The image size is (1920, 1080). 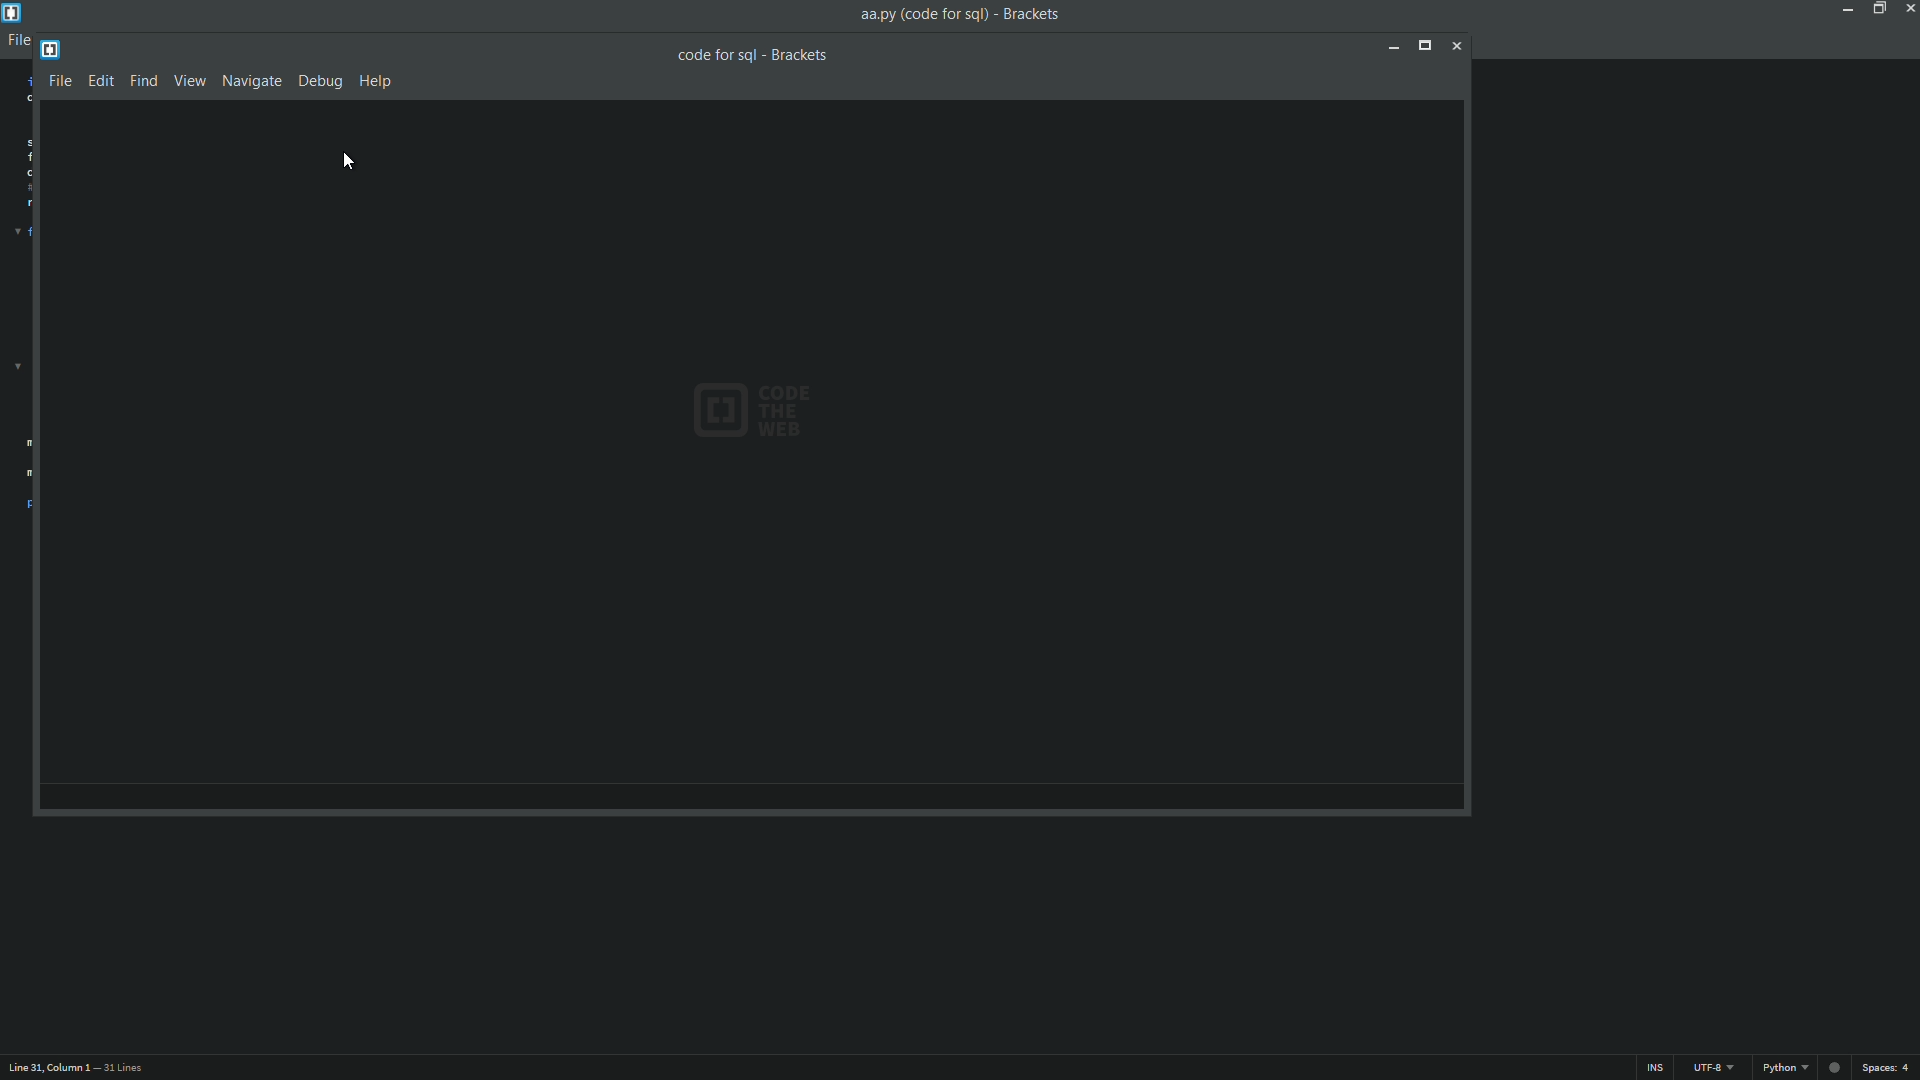 I want to click on cursor on new tab, so click(x=352, y=163).